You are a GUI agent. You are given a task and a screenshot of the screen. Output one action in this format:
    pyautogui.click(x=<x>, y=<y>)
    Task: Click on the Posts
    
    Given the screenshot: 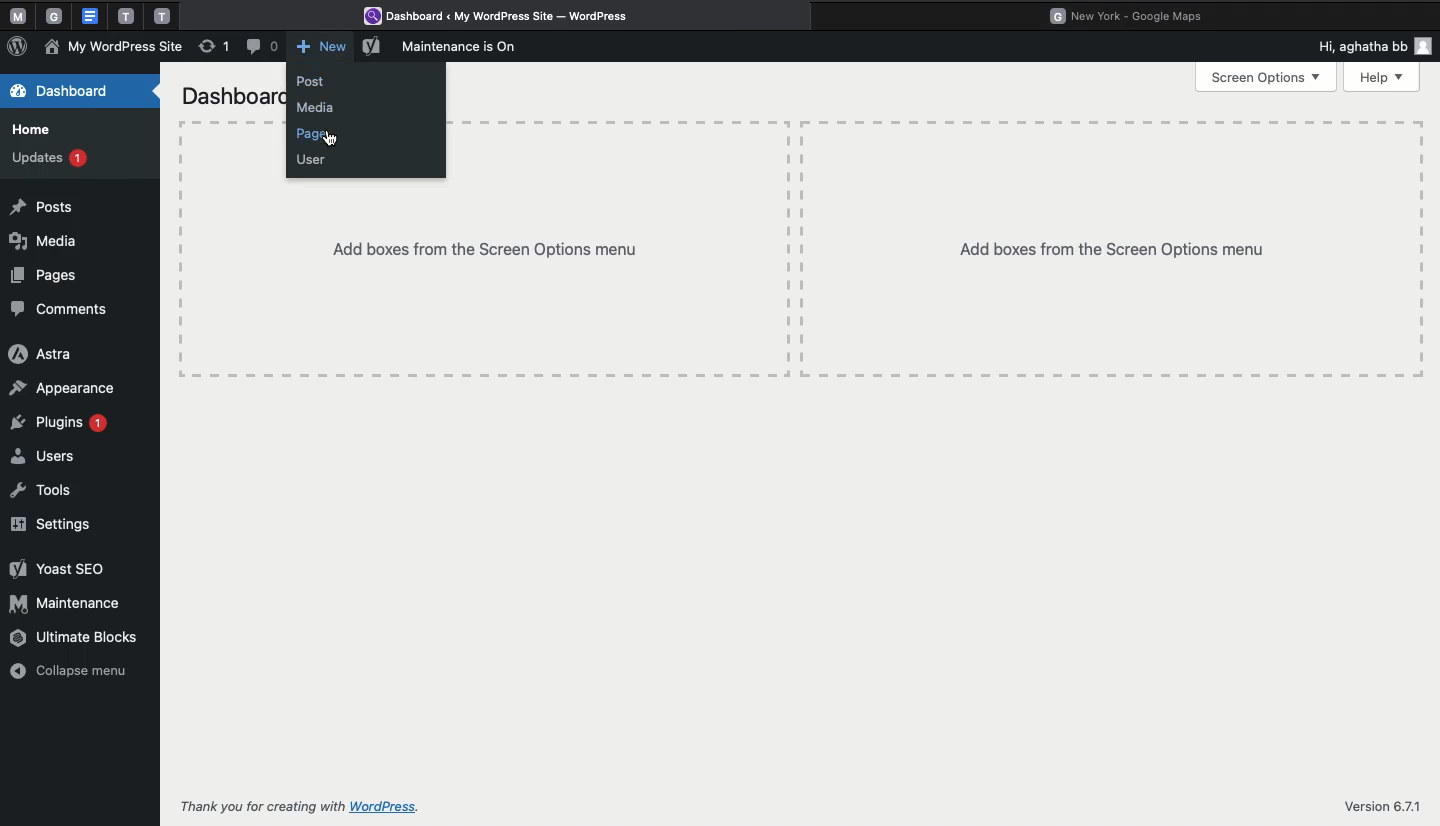 What is the action you would take?
    pyautogui.click(x=49, y=207)
    